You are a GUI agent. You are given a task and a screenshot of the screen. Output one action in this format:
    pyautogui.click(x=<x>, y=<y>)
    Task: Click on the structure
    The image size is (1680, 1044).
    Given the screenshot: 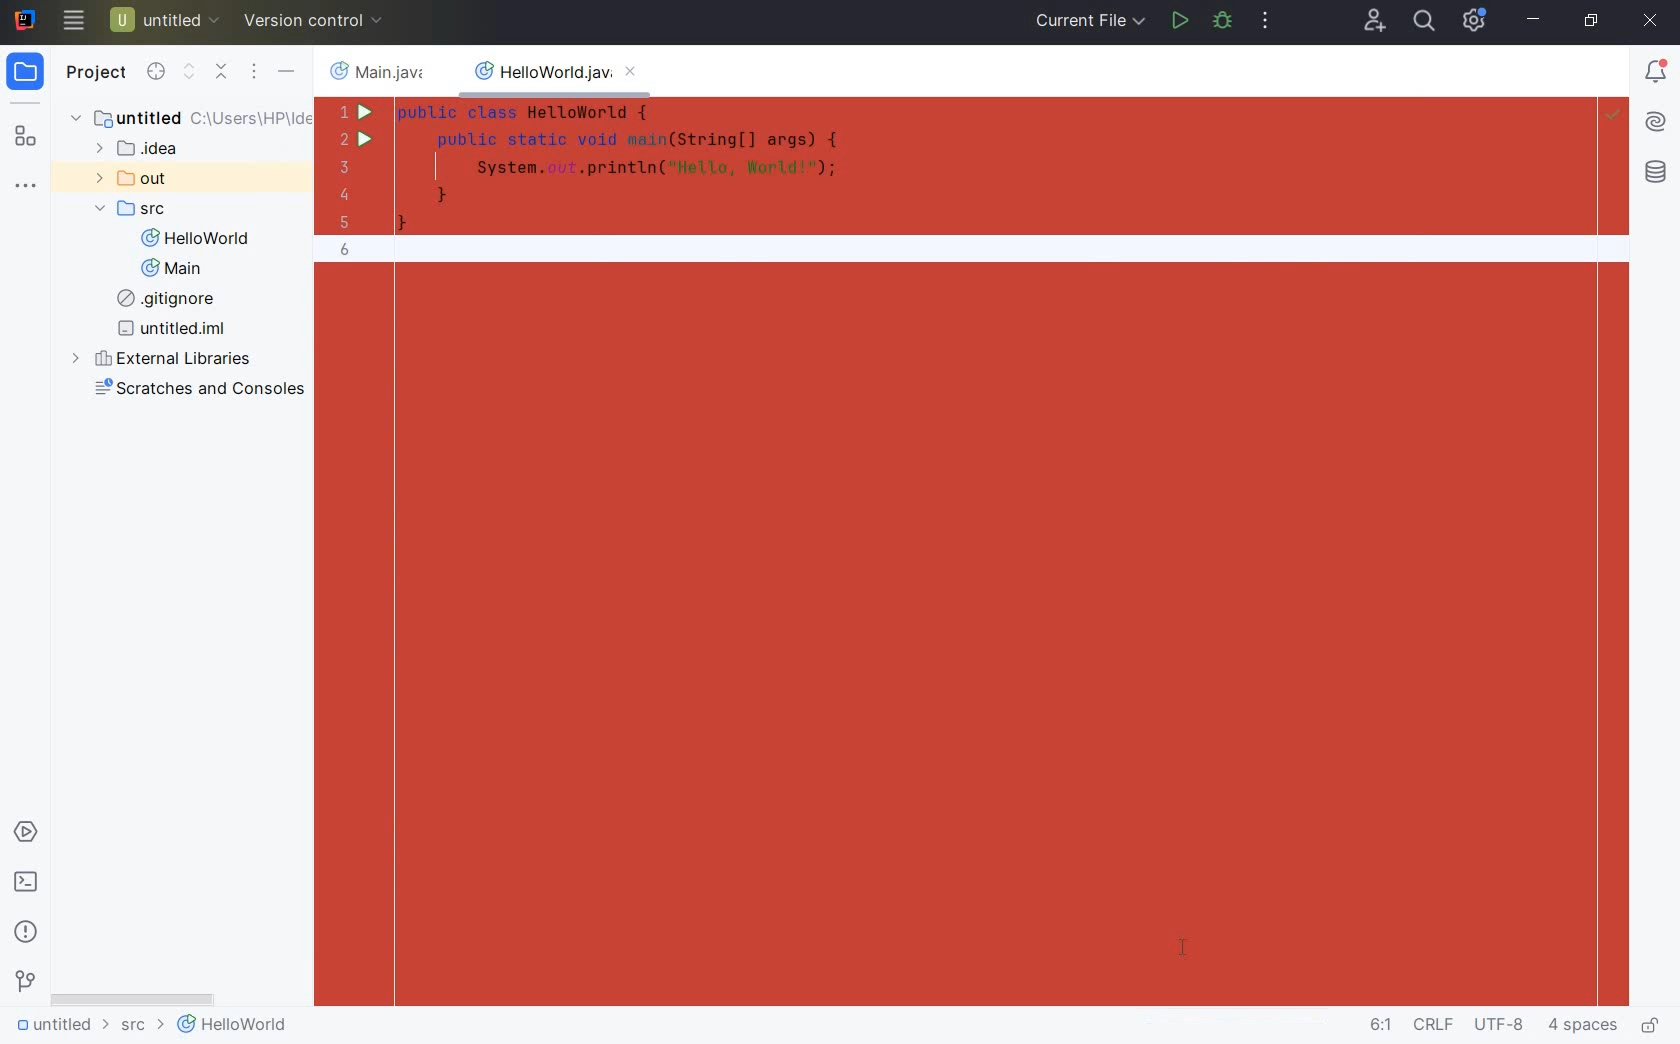 What is the action you would take?
    pyautogui.click(x=28, y=136)
    